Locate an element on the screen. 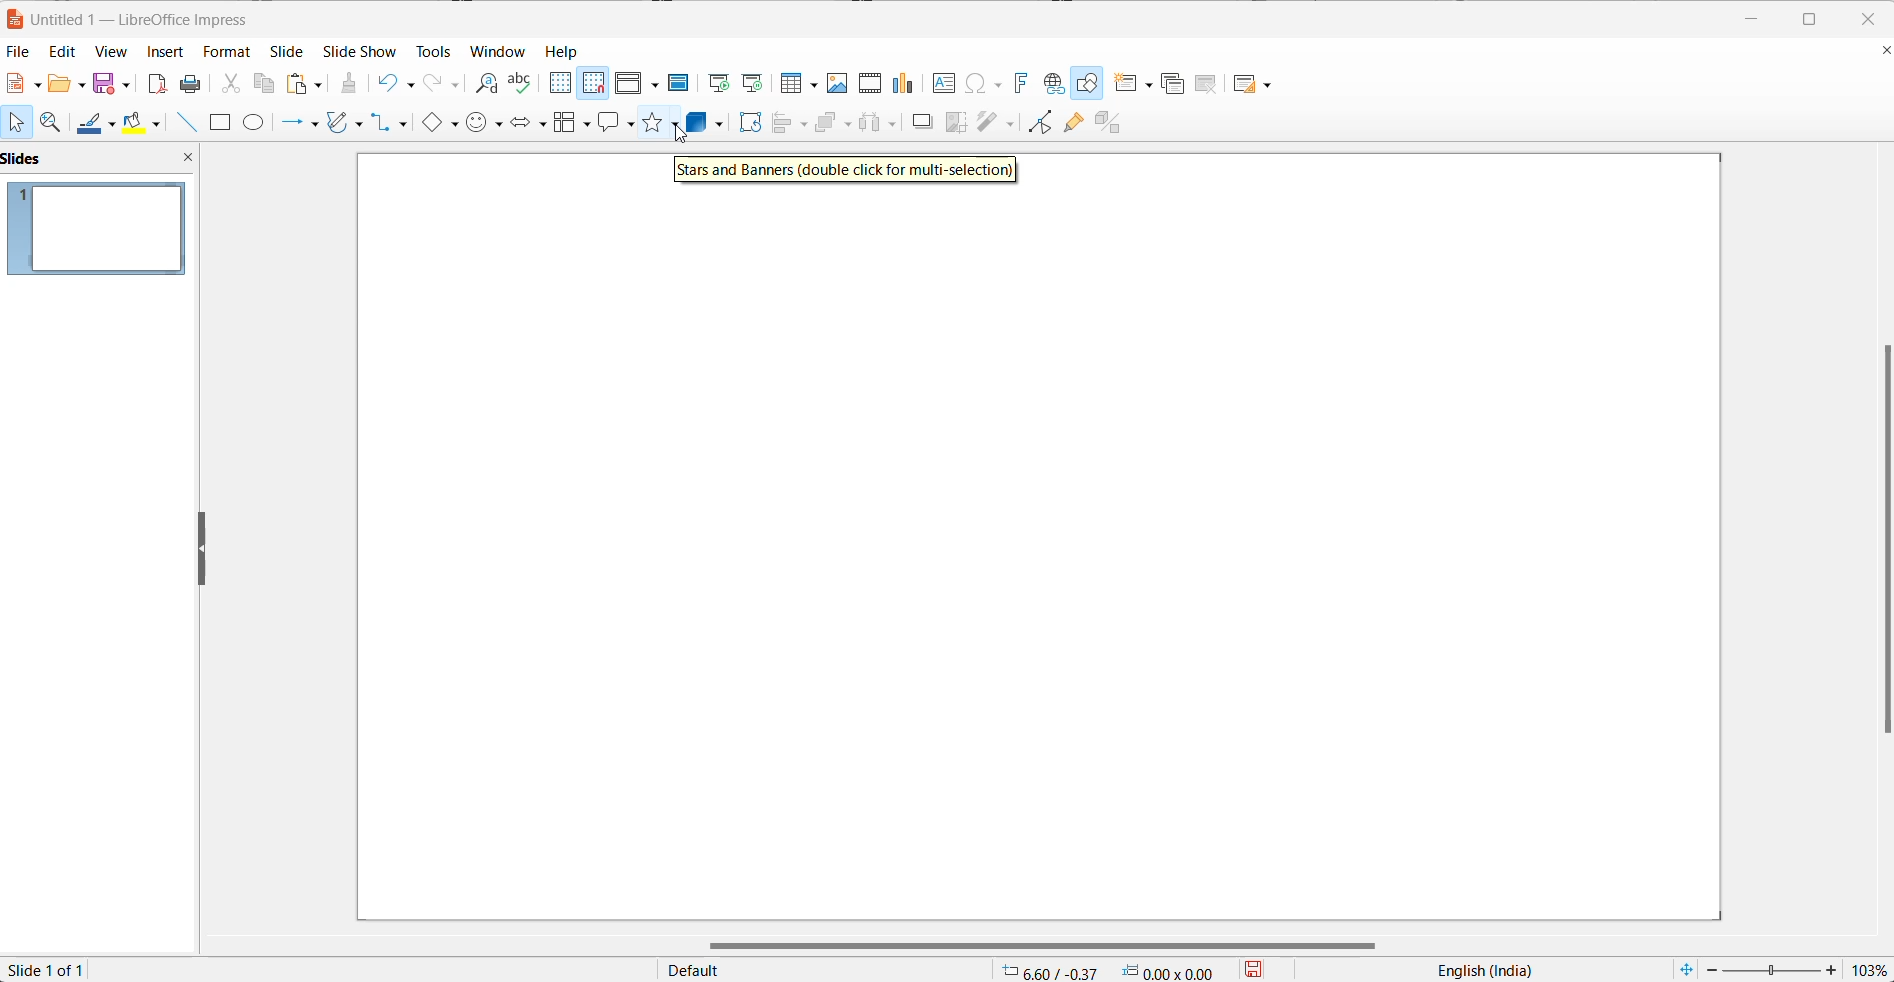 The width and height of the screenshot is (1894, 982). insert special characters is located at coordinates (983, 83).